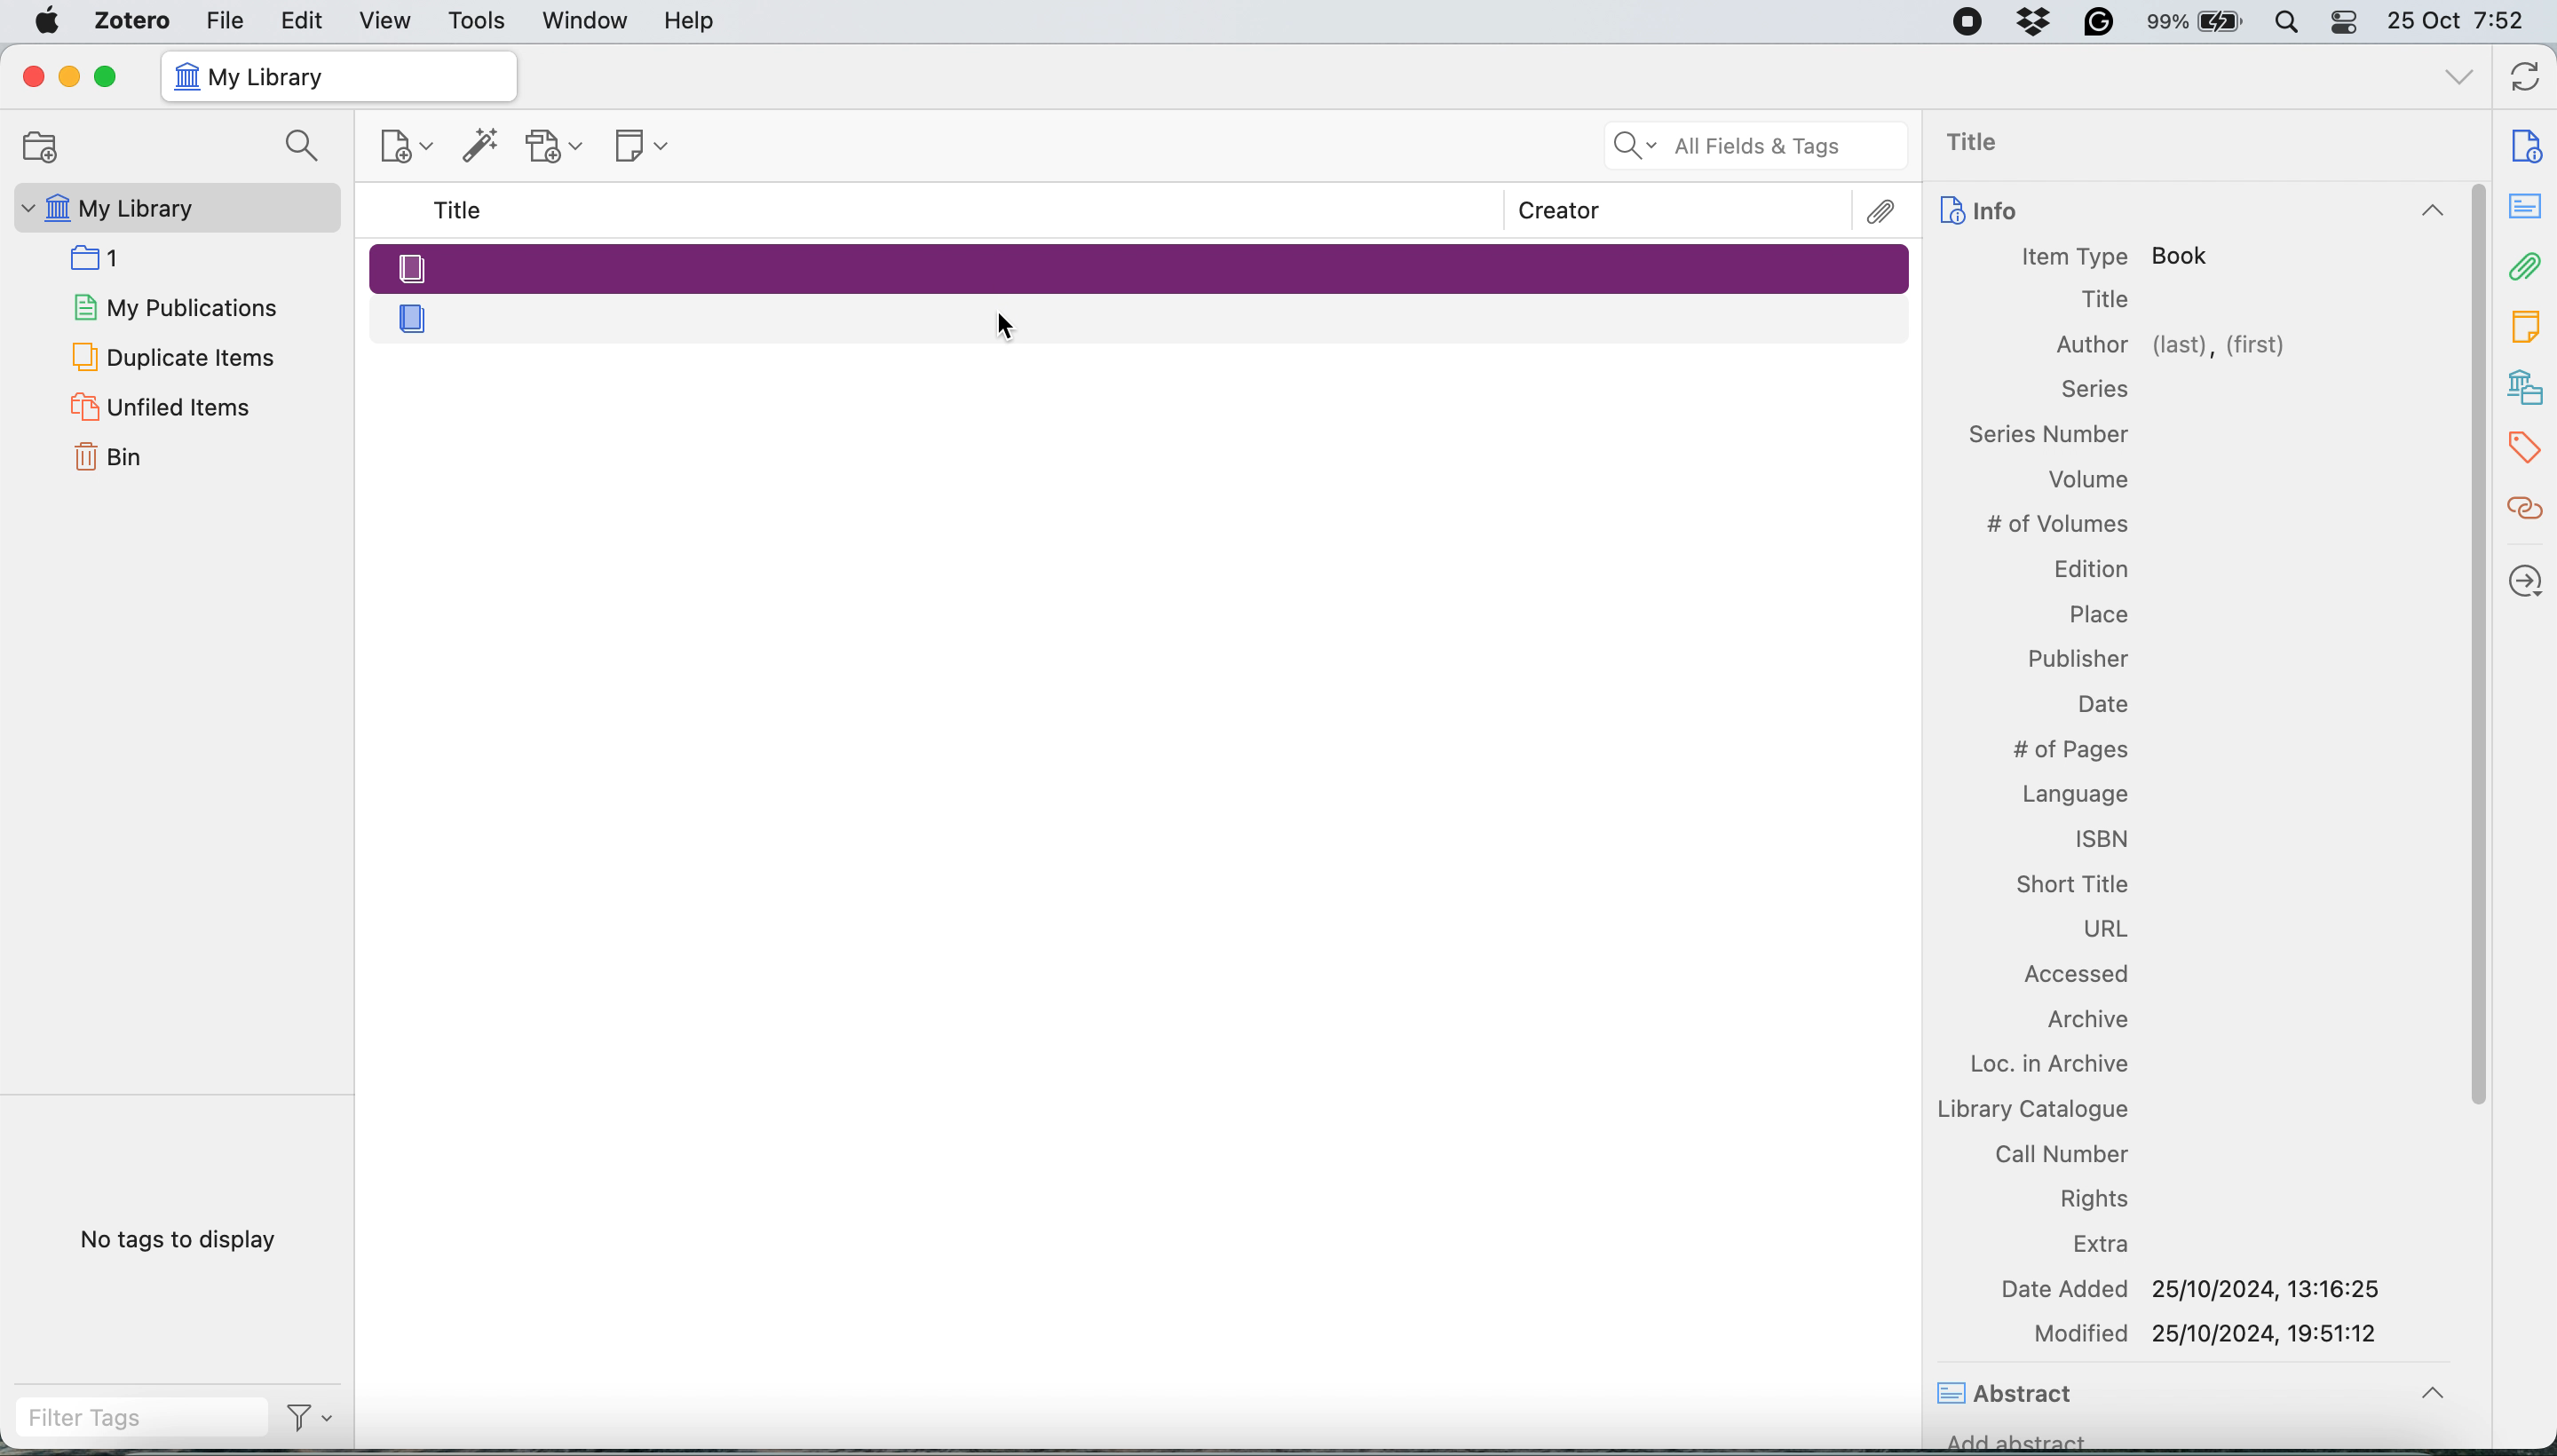  What do you see at coordinates (2188, 213) in the screenshot?
I see `Info` at bounding box center [2188, 213].